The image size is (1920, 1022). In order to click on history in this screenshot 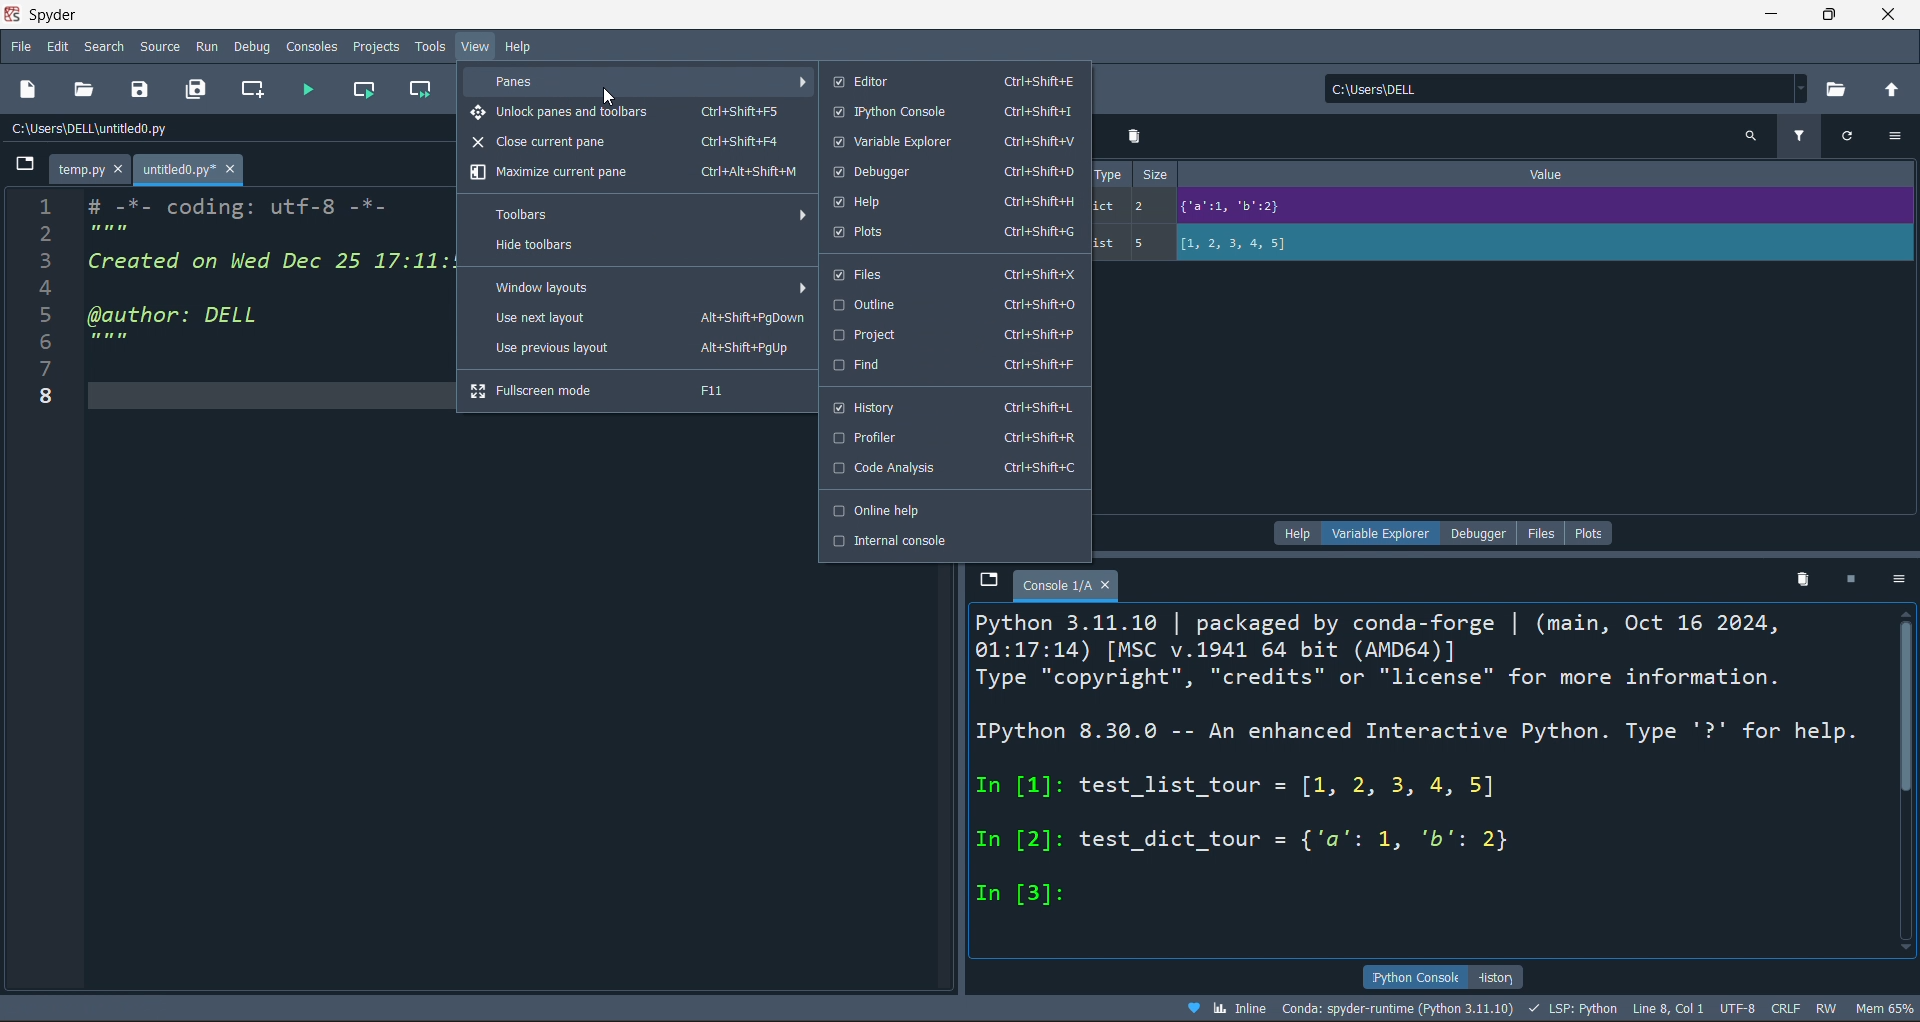, I will do `click(1498, 977)`.